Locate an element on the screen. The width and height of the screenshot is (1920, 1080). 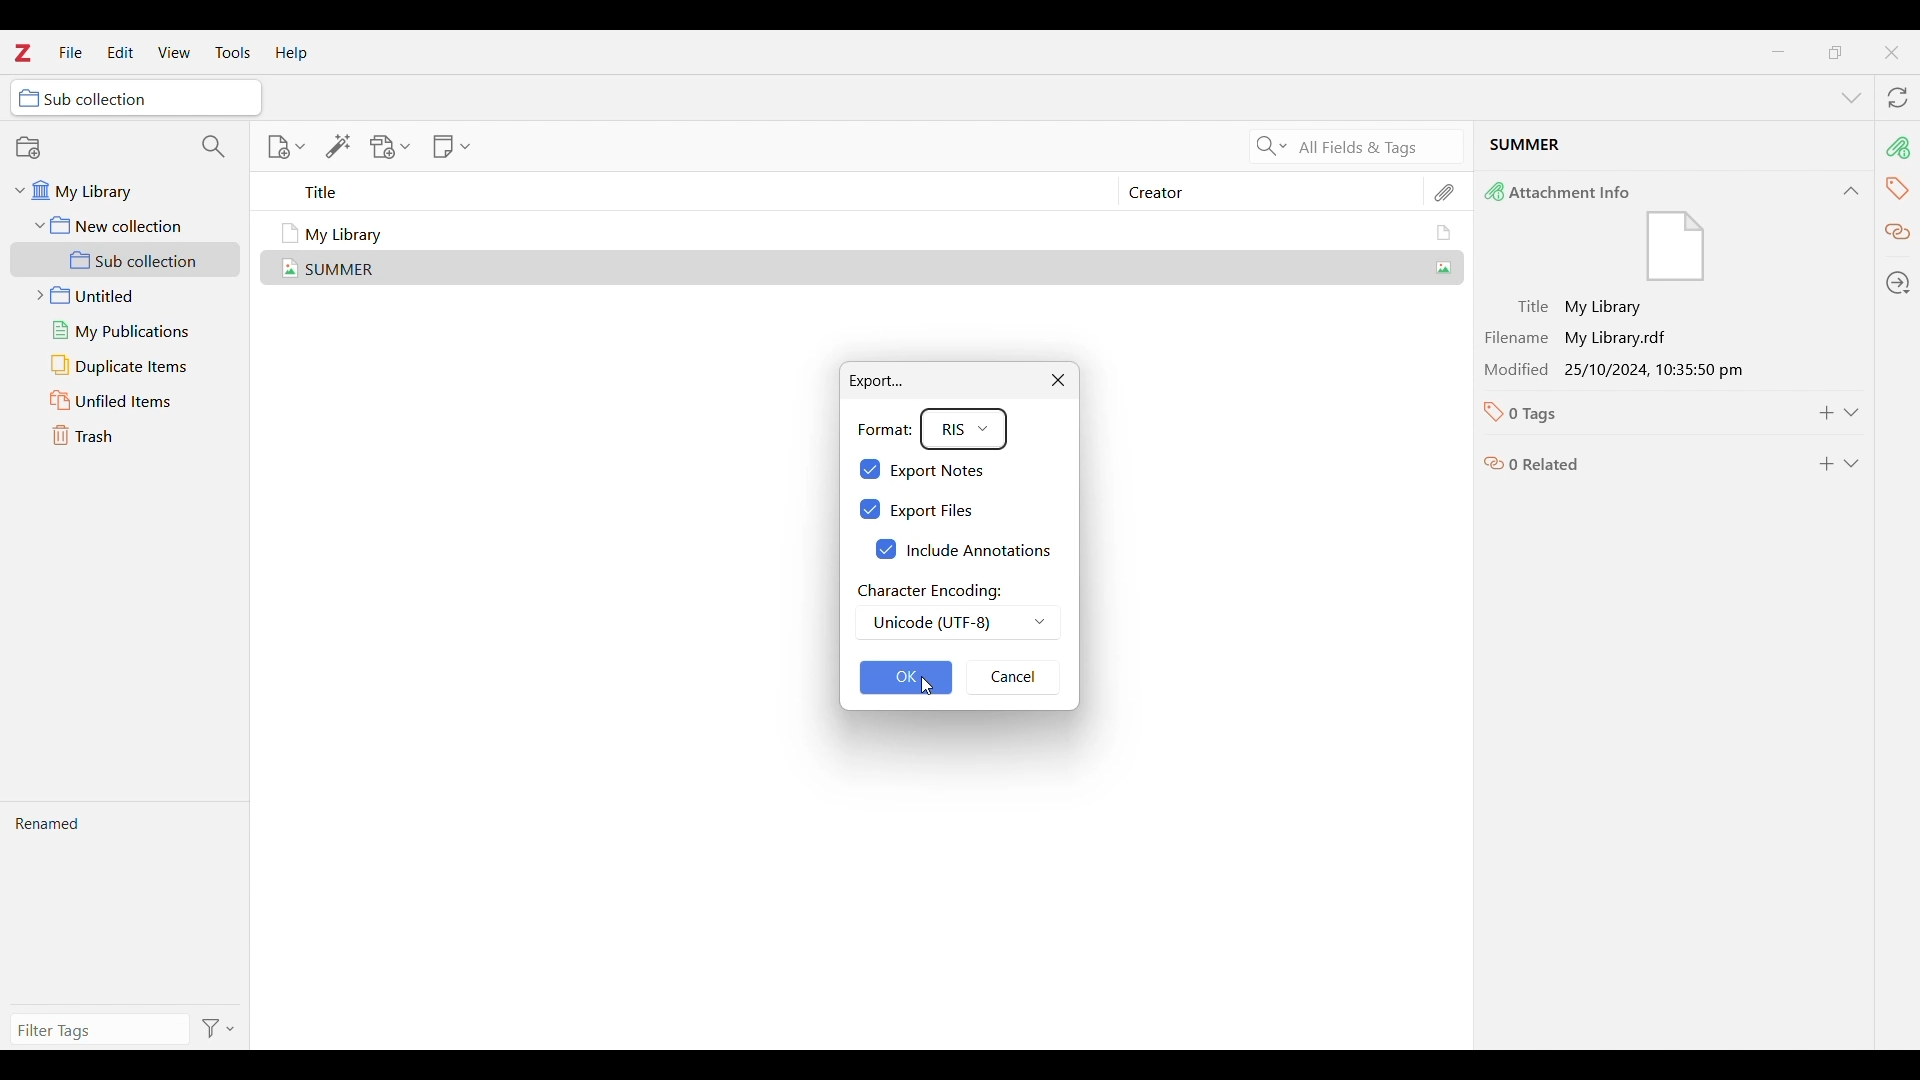
Minimize is located at coordinates (1777, 51).